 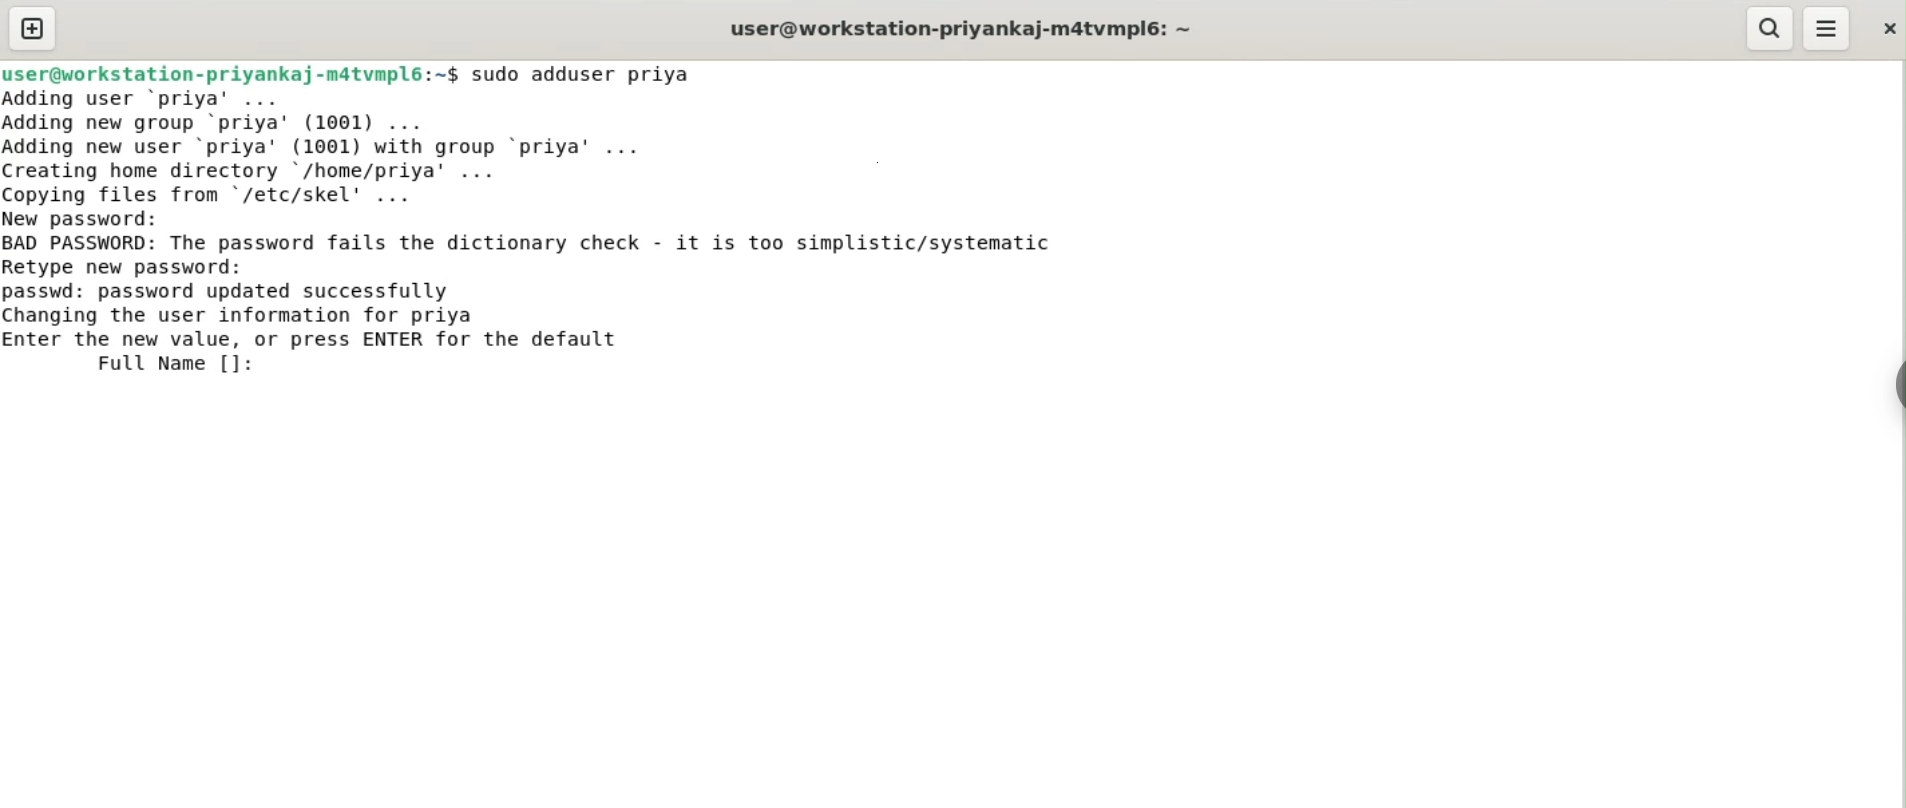 What do you see at coordinates (584, 74) in the screenshot?
I see `sudo adduser priya` at bounding box center [584, 74].